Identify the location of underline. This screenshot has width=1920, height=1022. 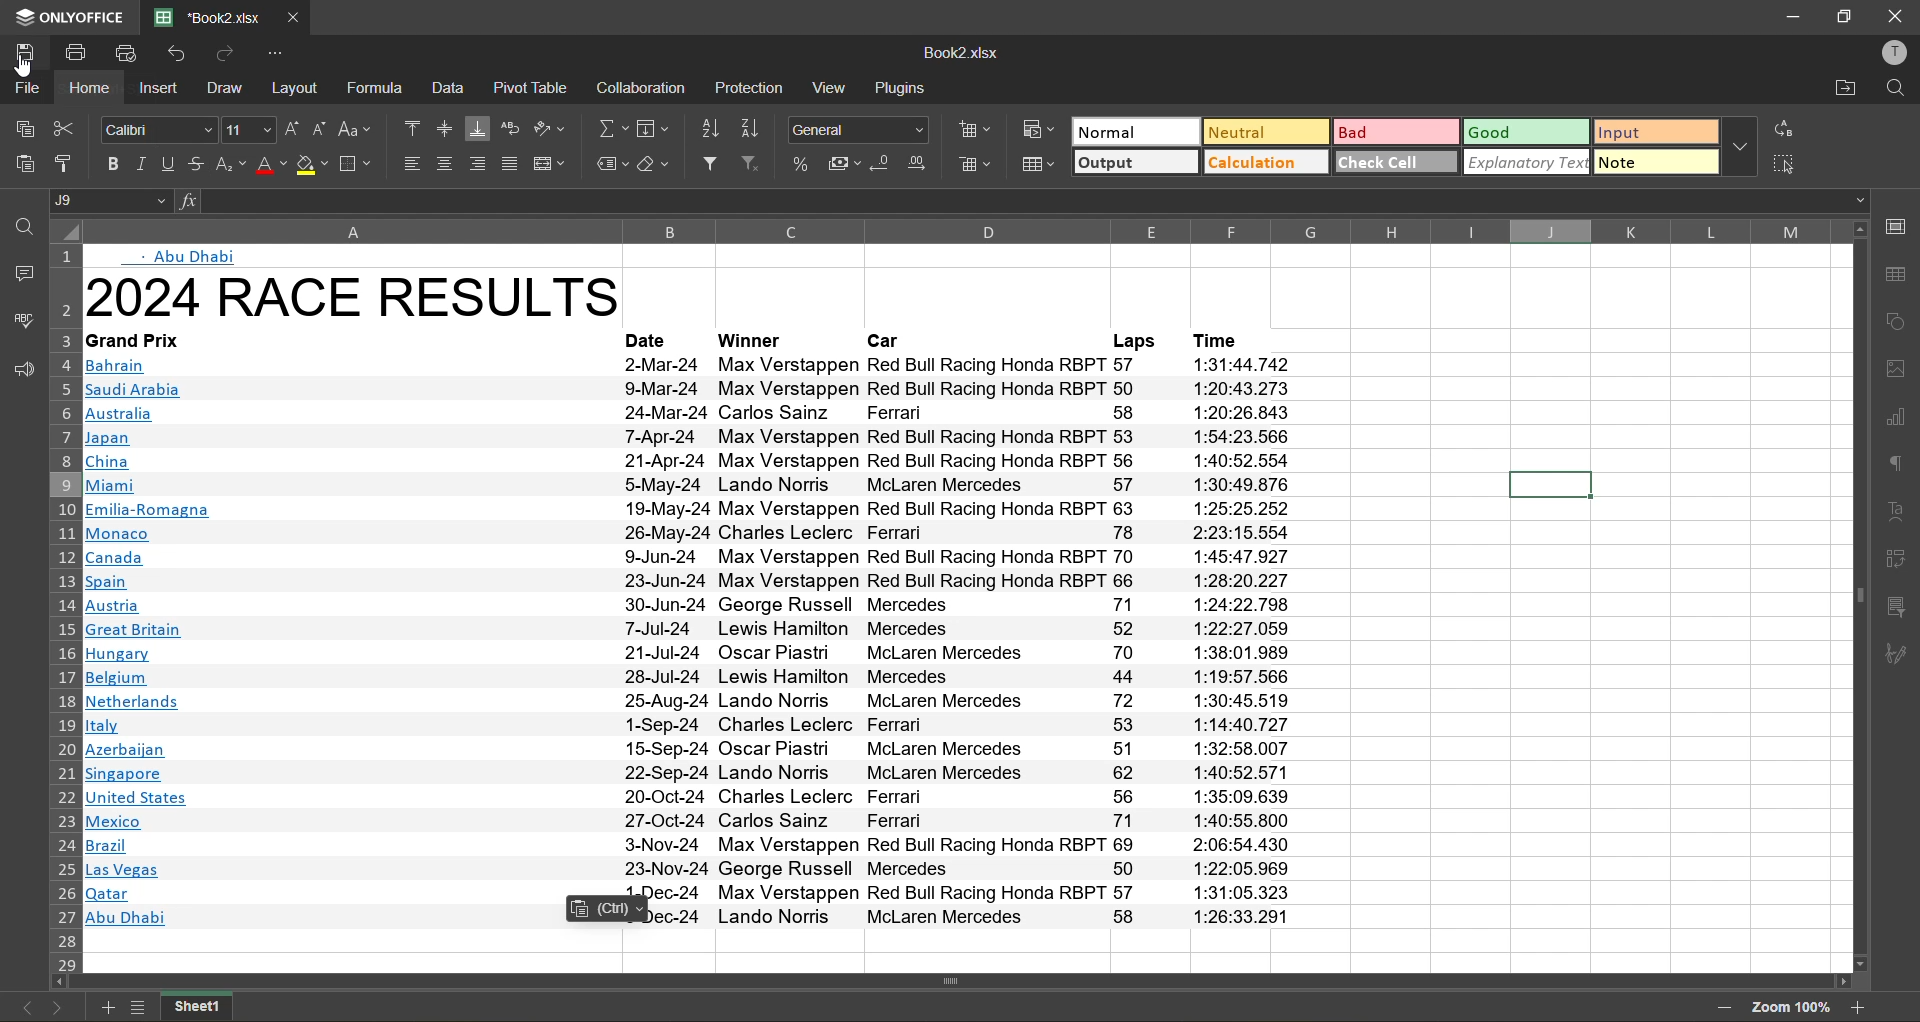
(167, 163).